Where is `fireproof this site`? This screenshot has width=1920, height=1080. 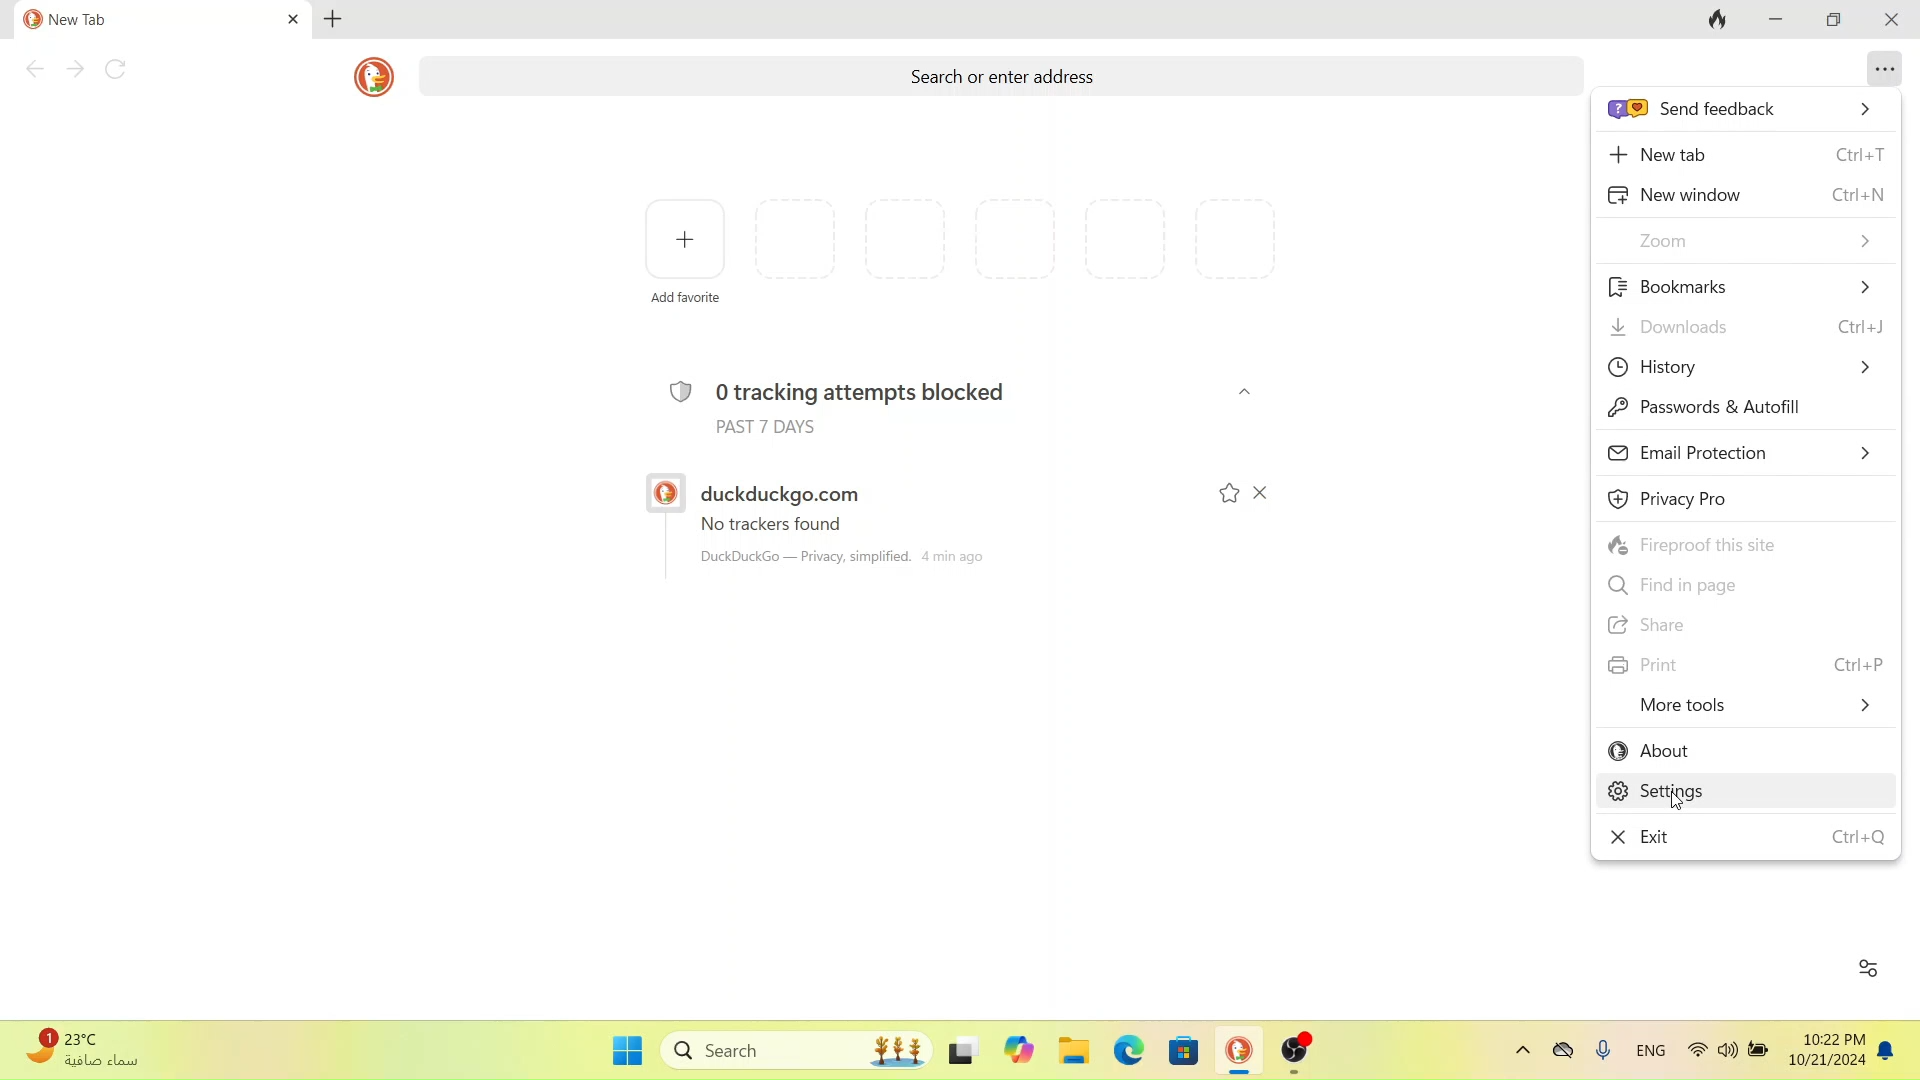 fireproof this site is located at coordinates (1733, 543).